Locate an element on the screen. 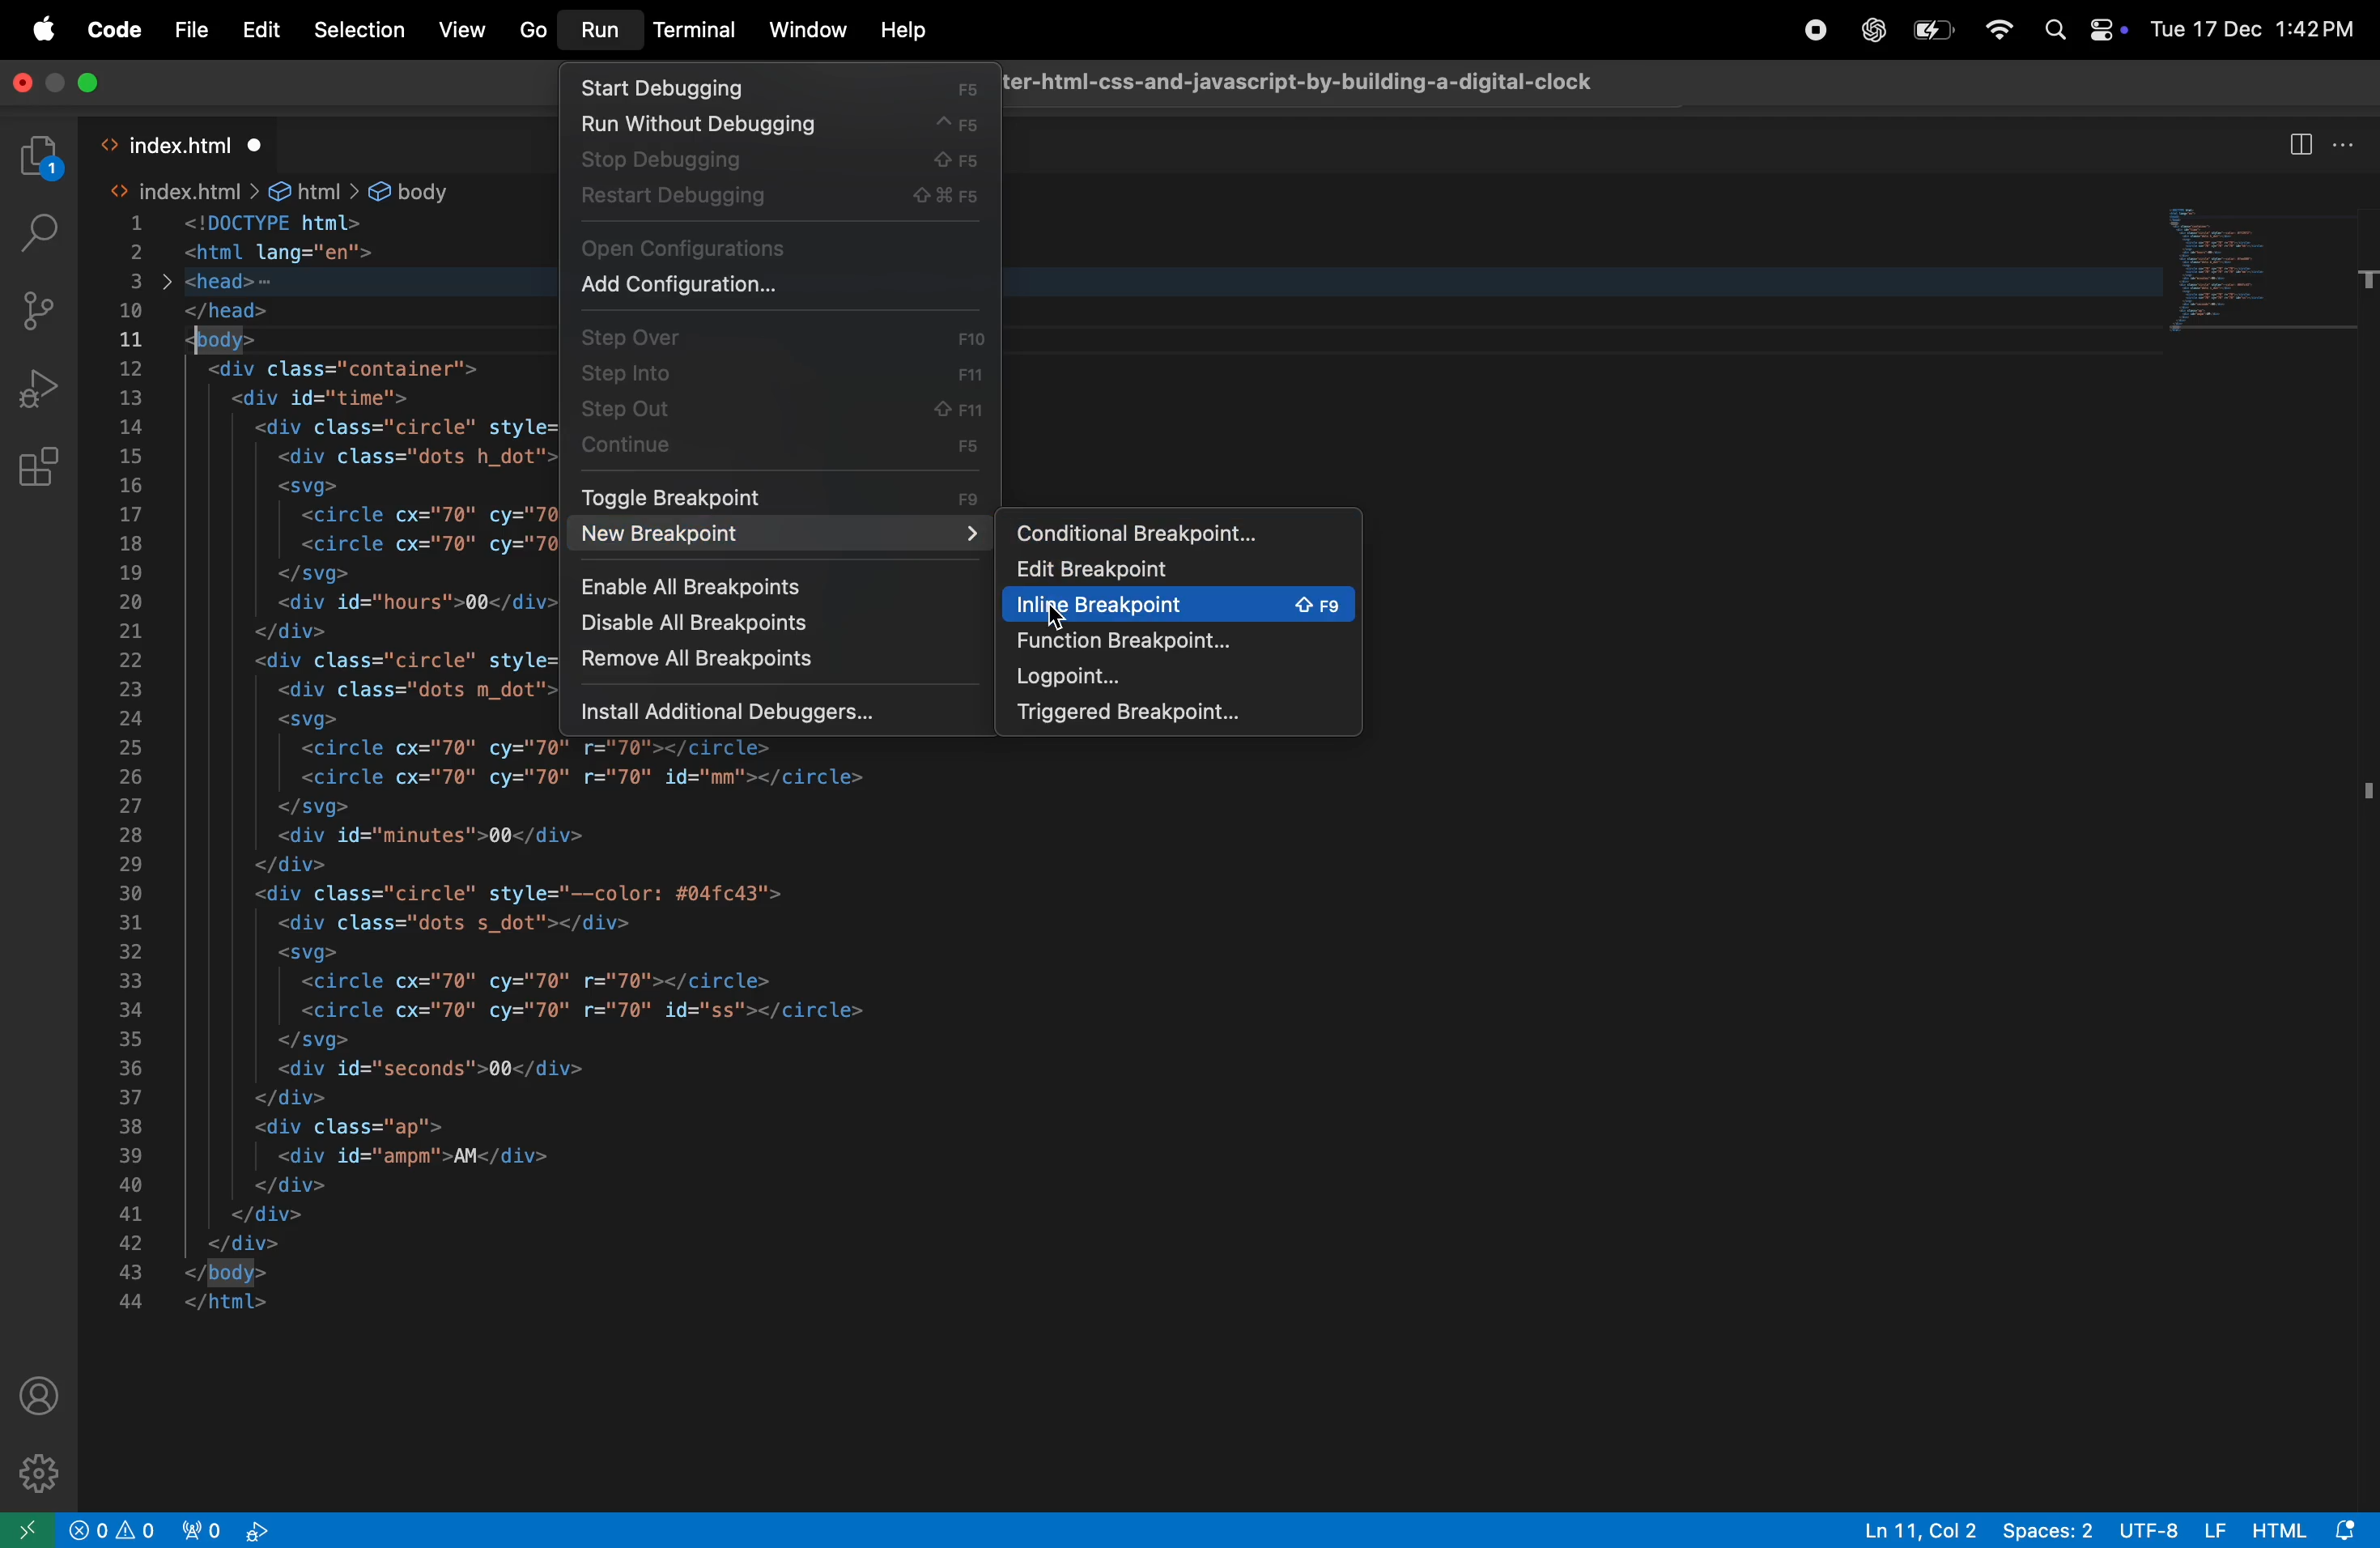 This screenshot has height=1548, width=2380. File is located at coordinates (191, 31).